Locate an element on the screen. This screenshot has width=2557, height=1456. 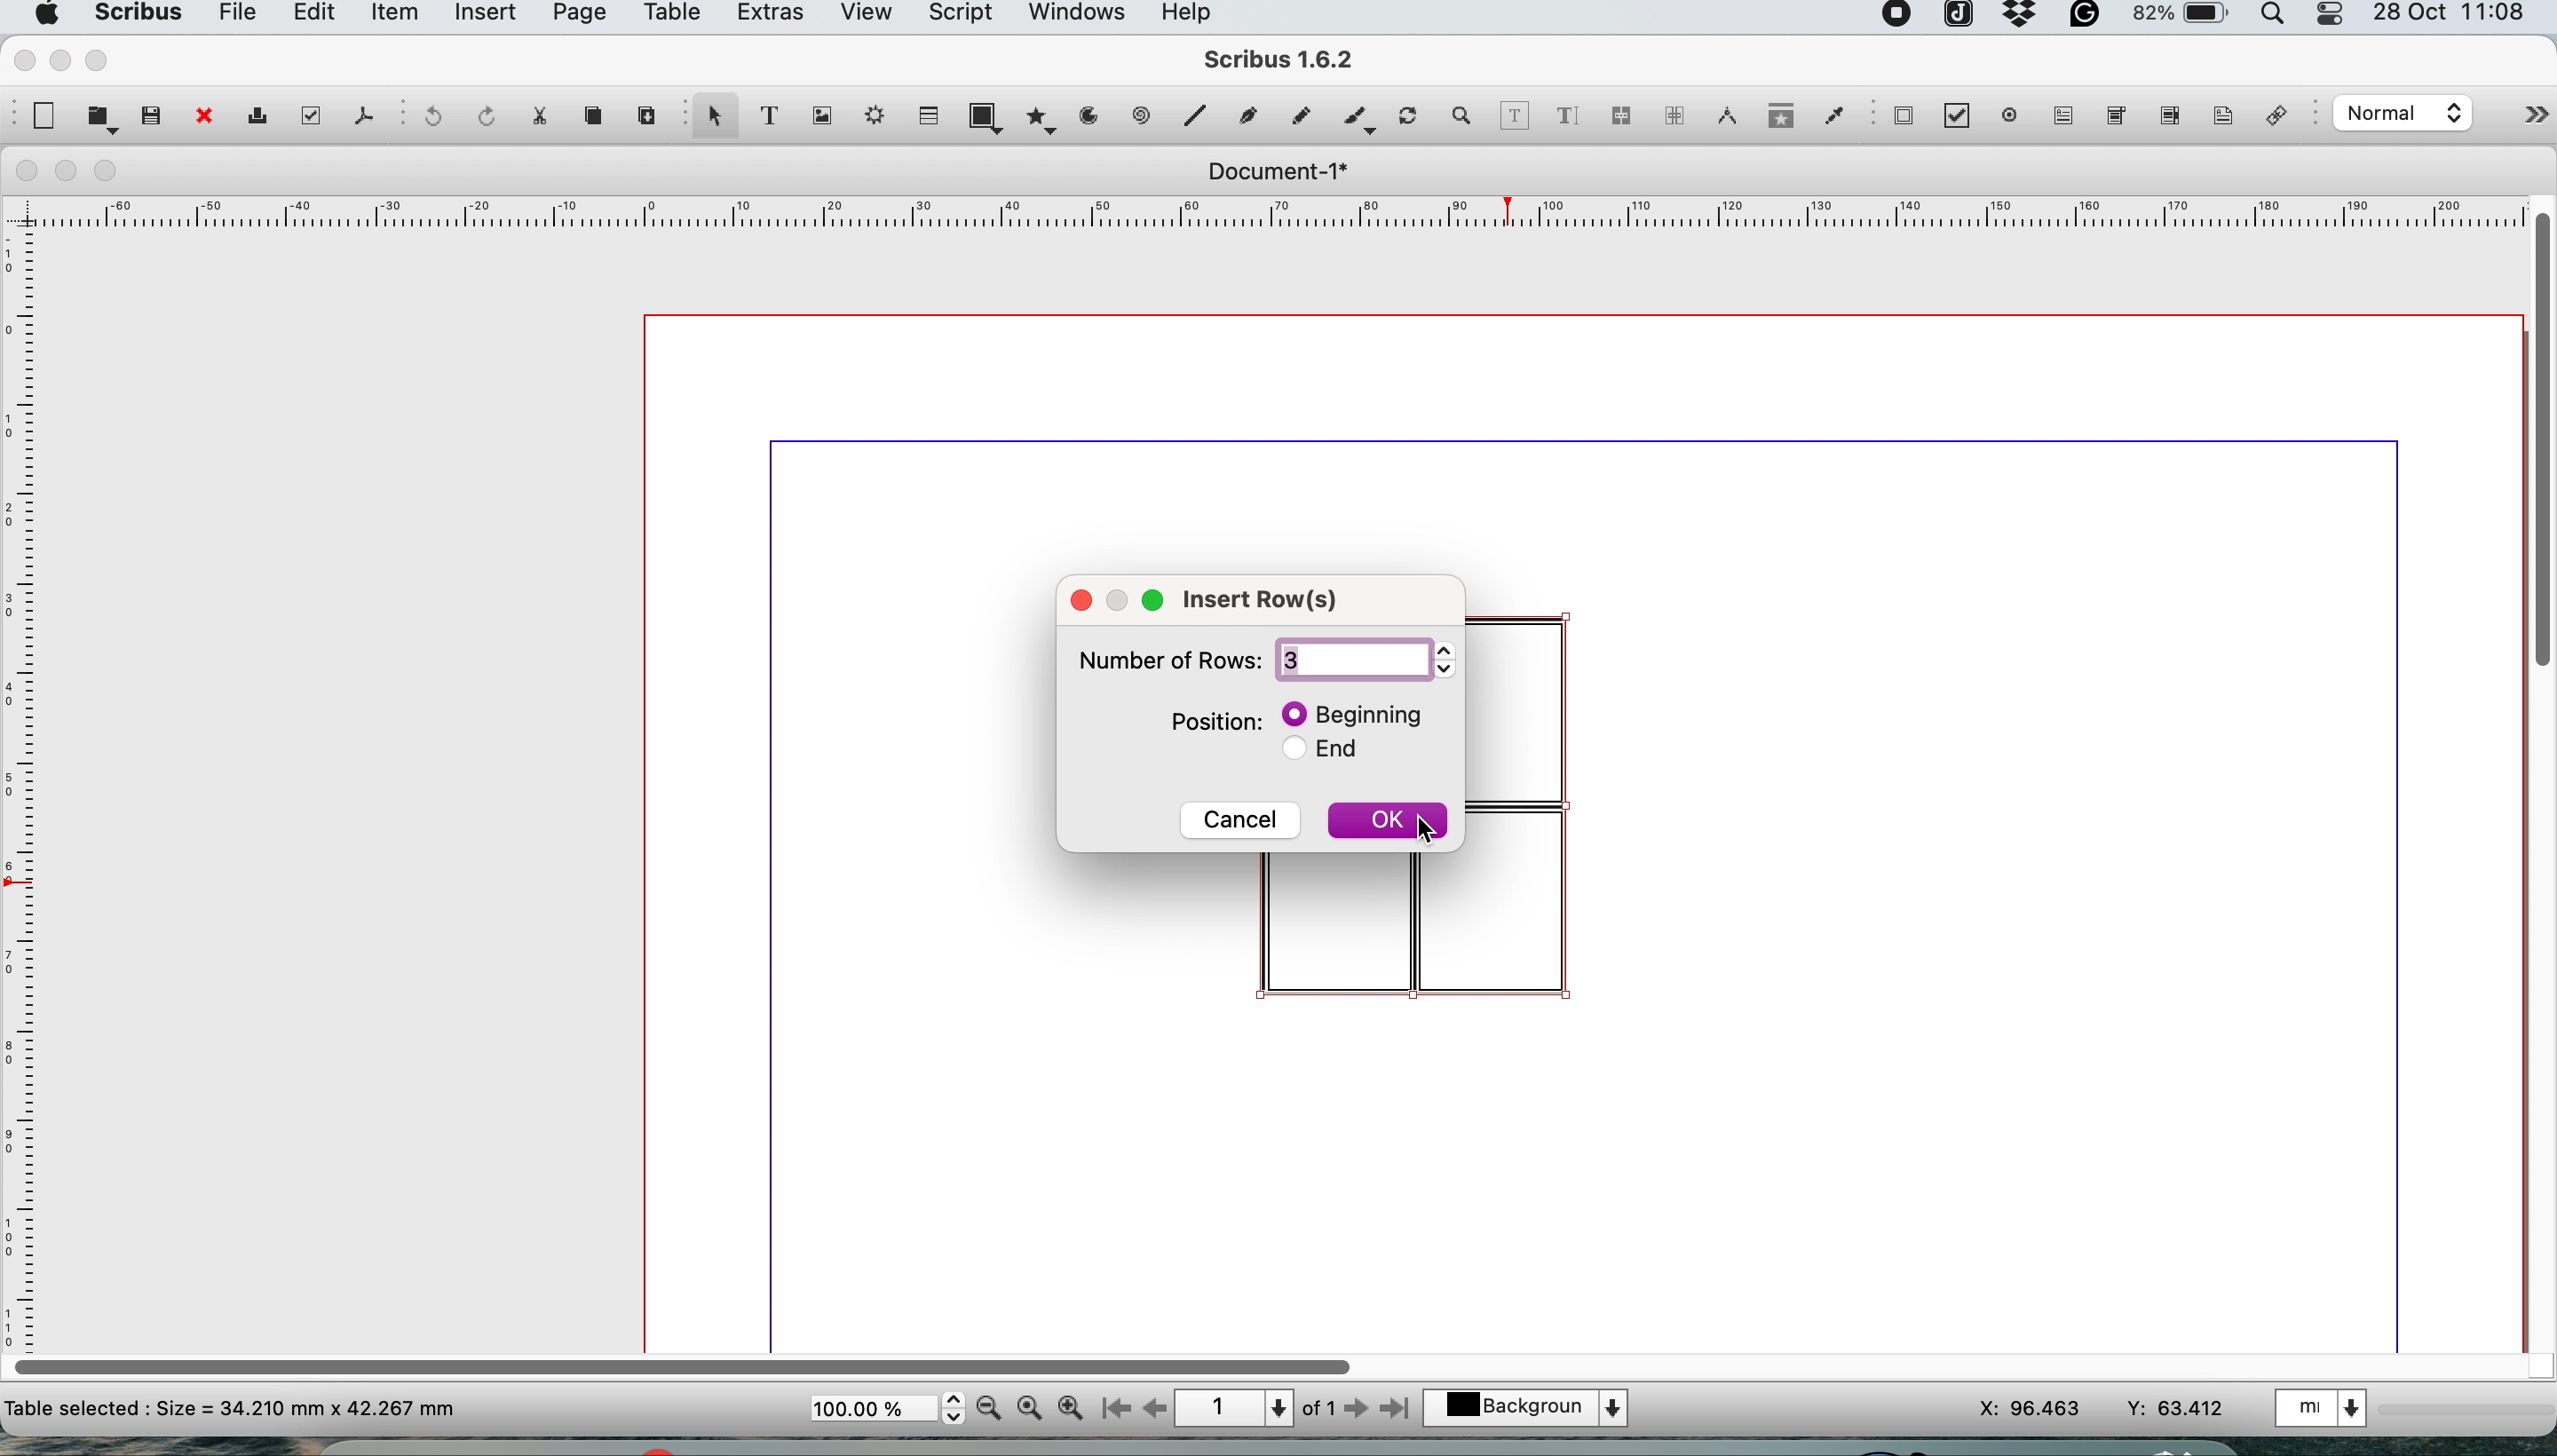
dropbox is located at coordinates (2021, 22).